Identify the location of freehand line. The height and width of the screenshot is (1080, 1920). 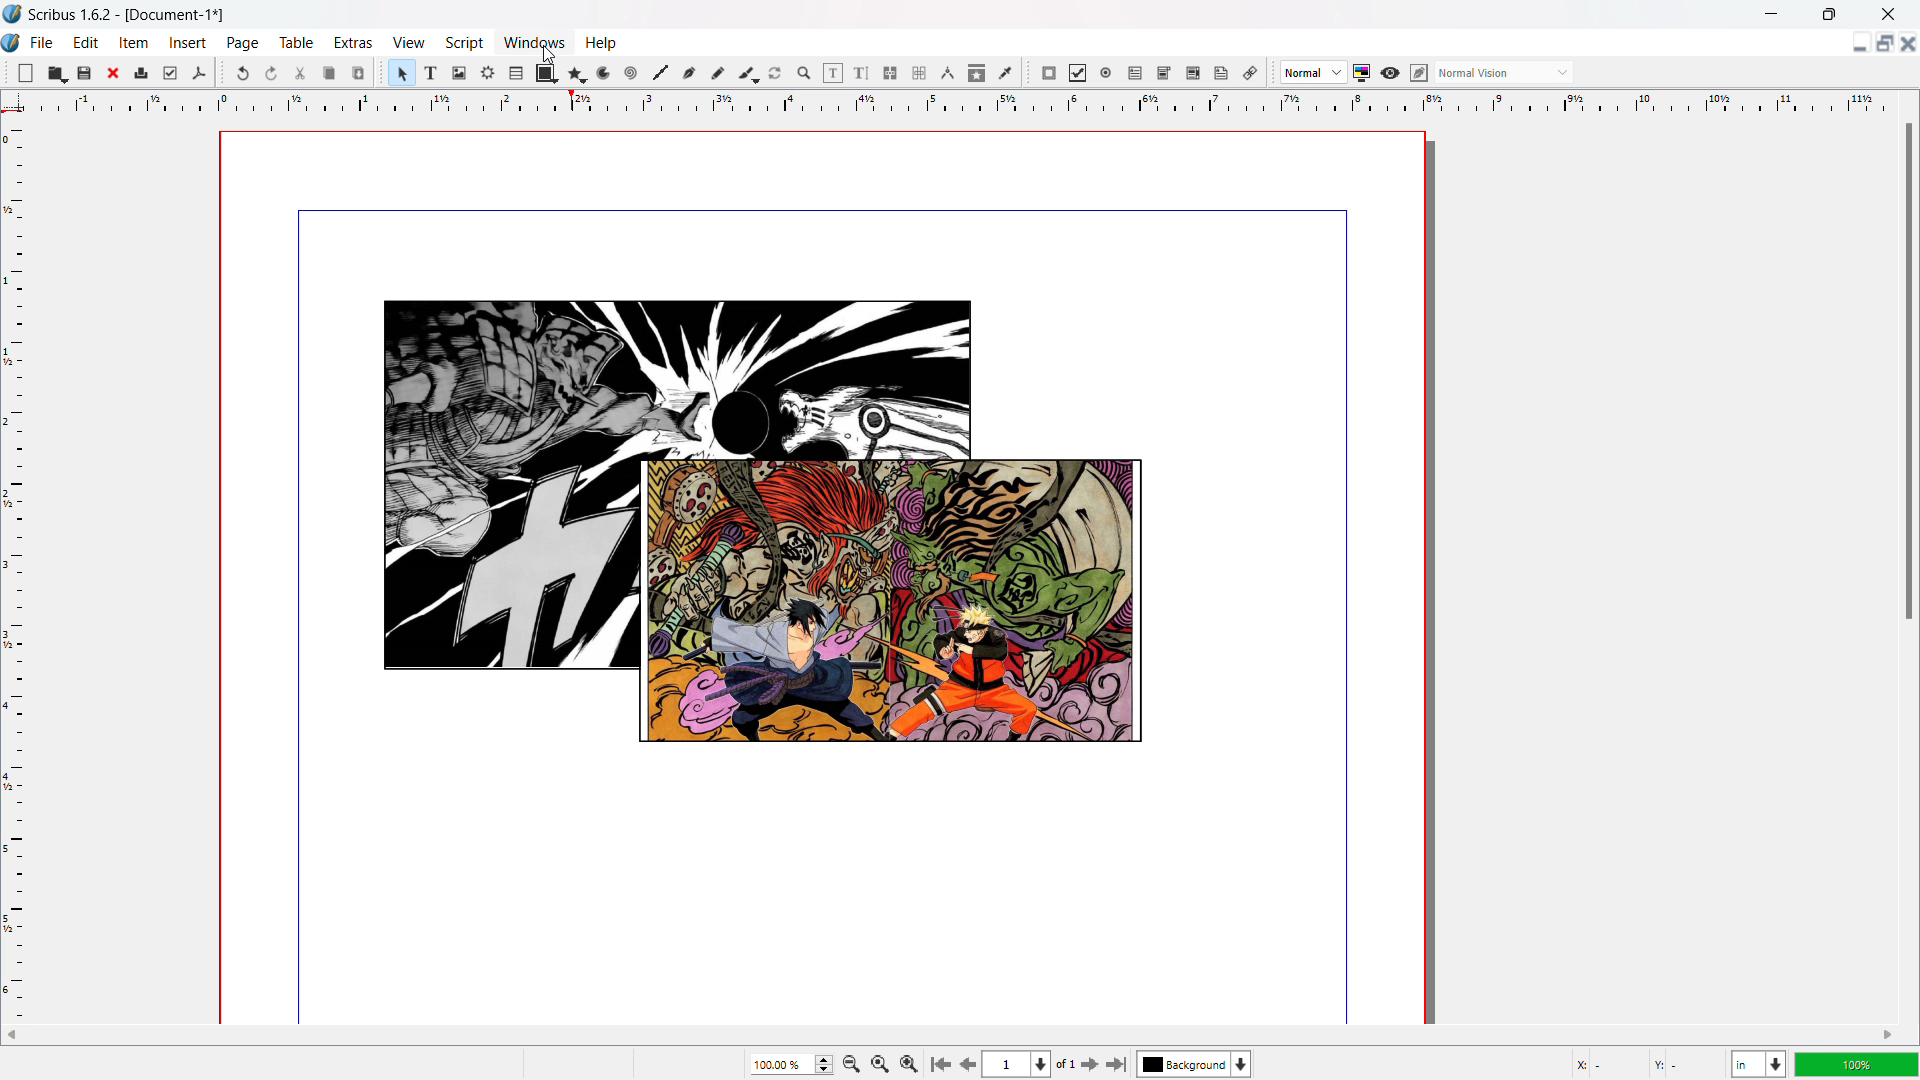
(718, 74).